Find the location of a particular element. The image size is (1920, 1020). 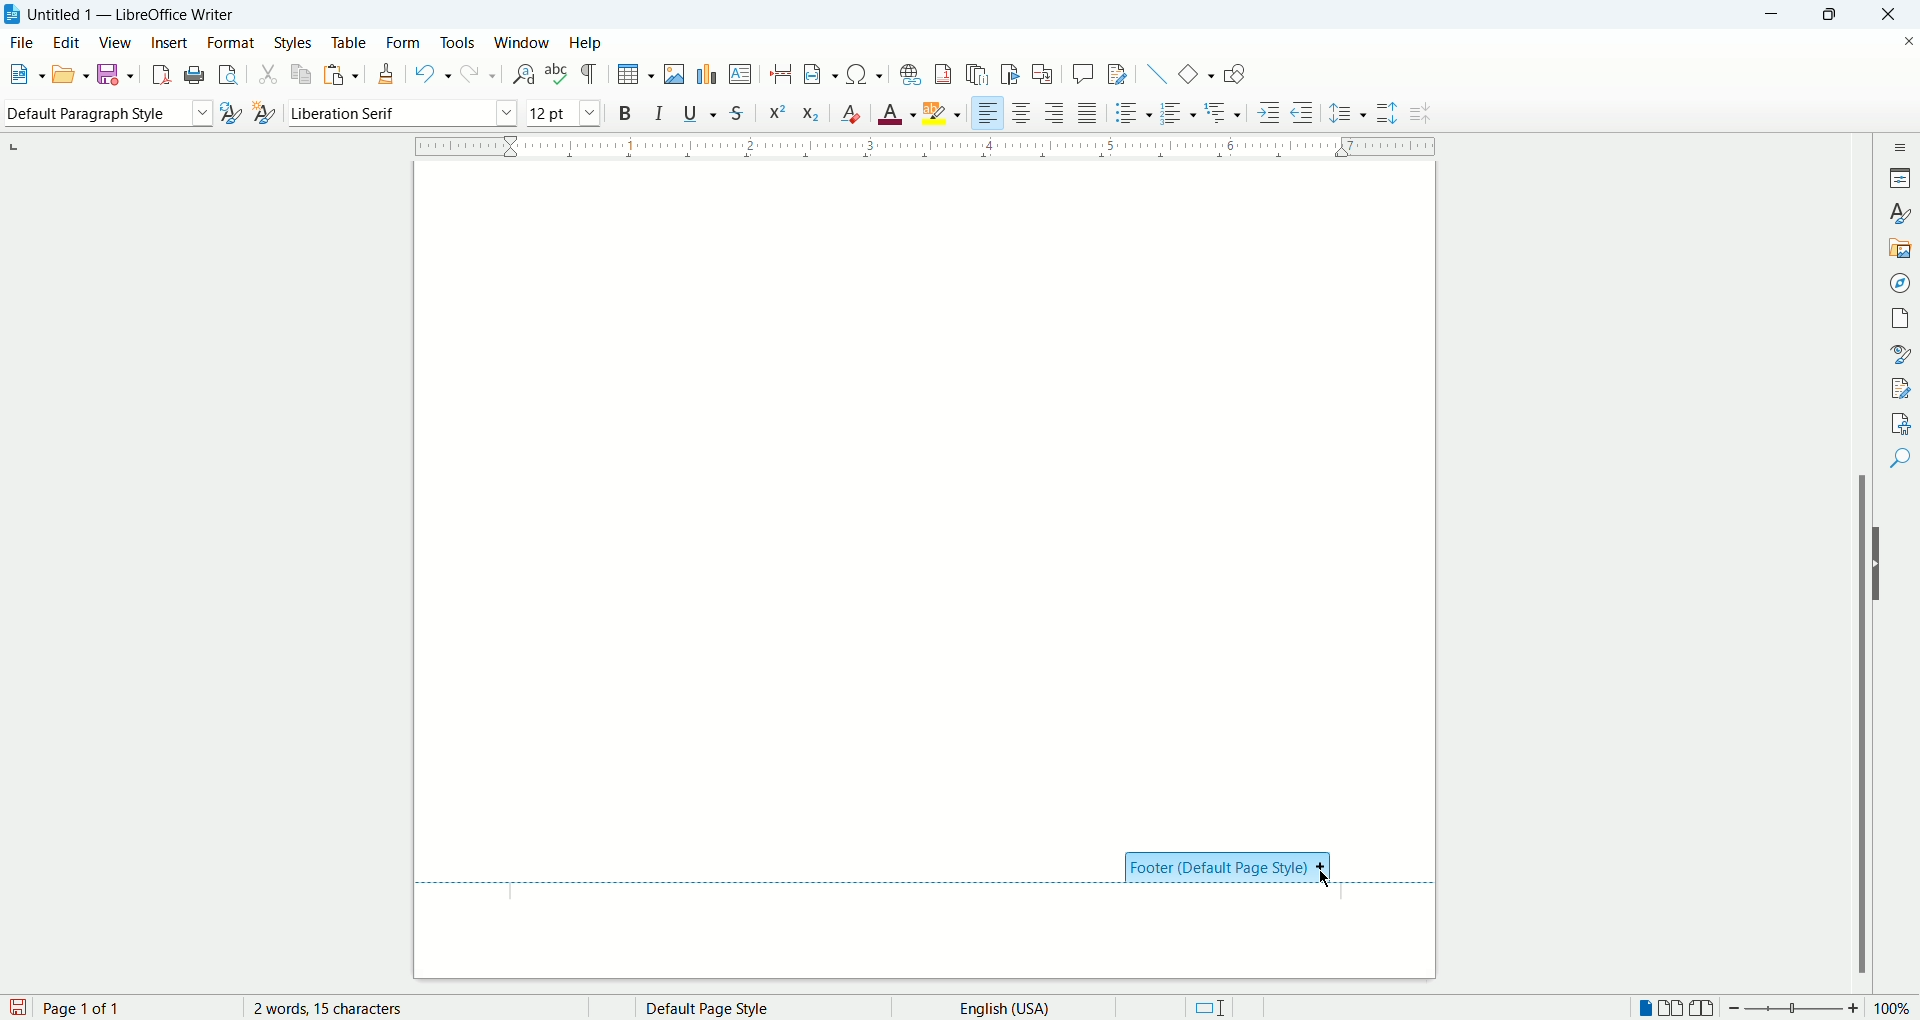

new style is located at coordinates (263, 113).